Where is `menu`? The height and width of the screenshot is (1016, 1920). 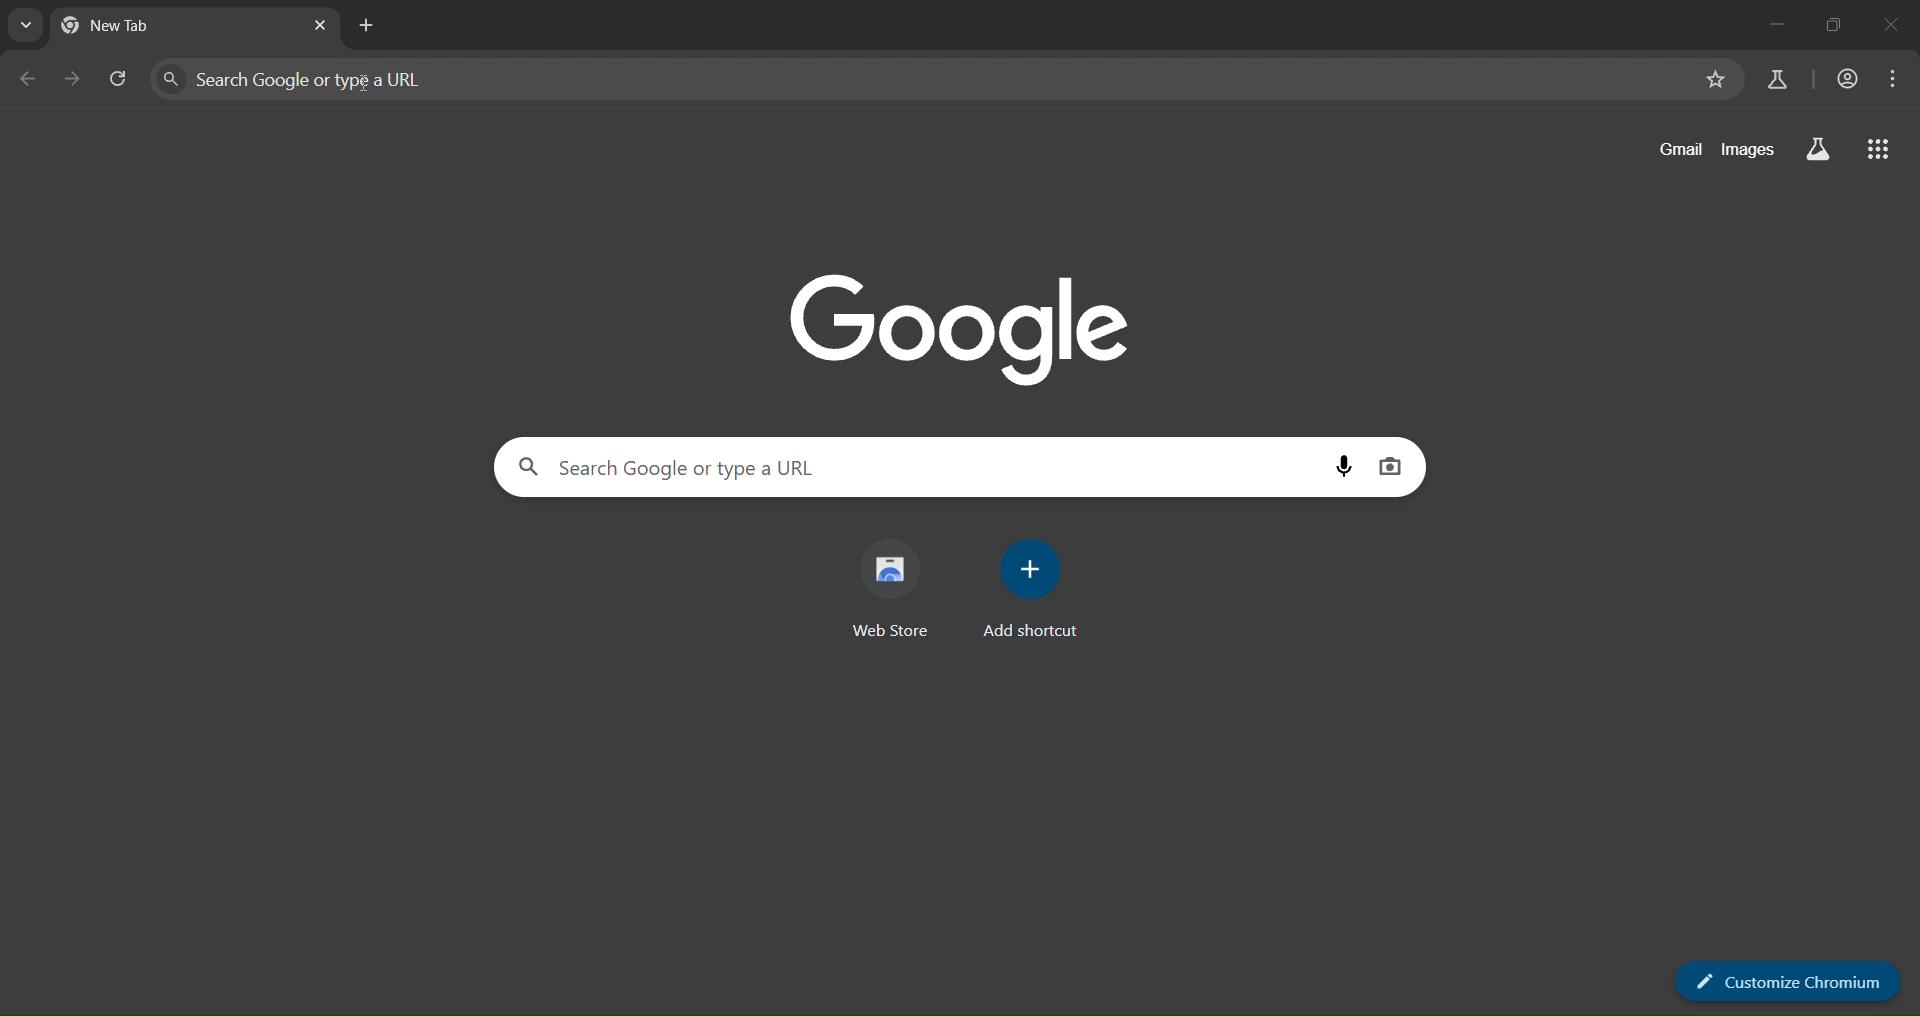 menu is located at coordinates (1894, 78).